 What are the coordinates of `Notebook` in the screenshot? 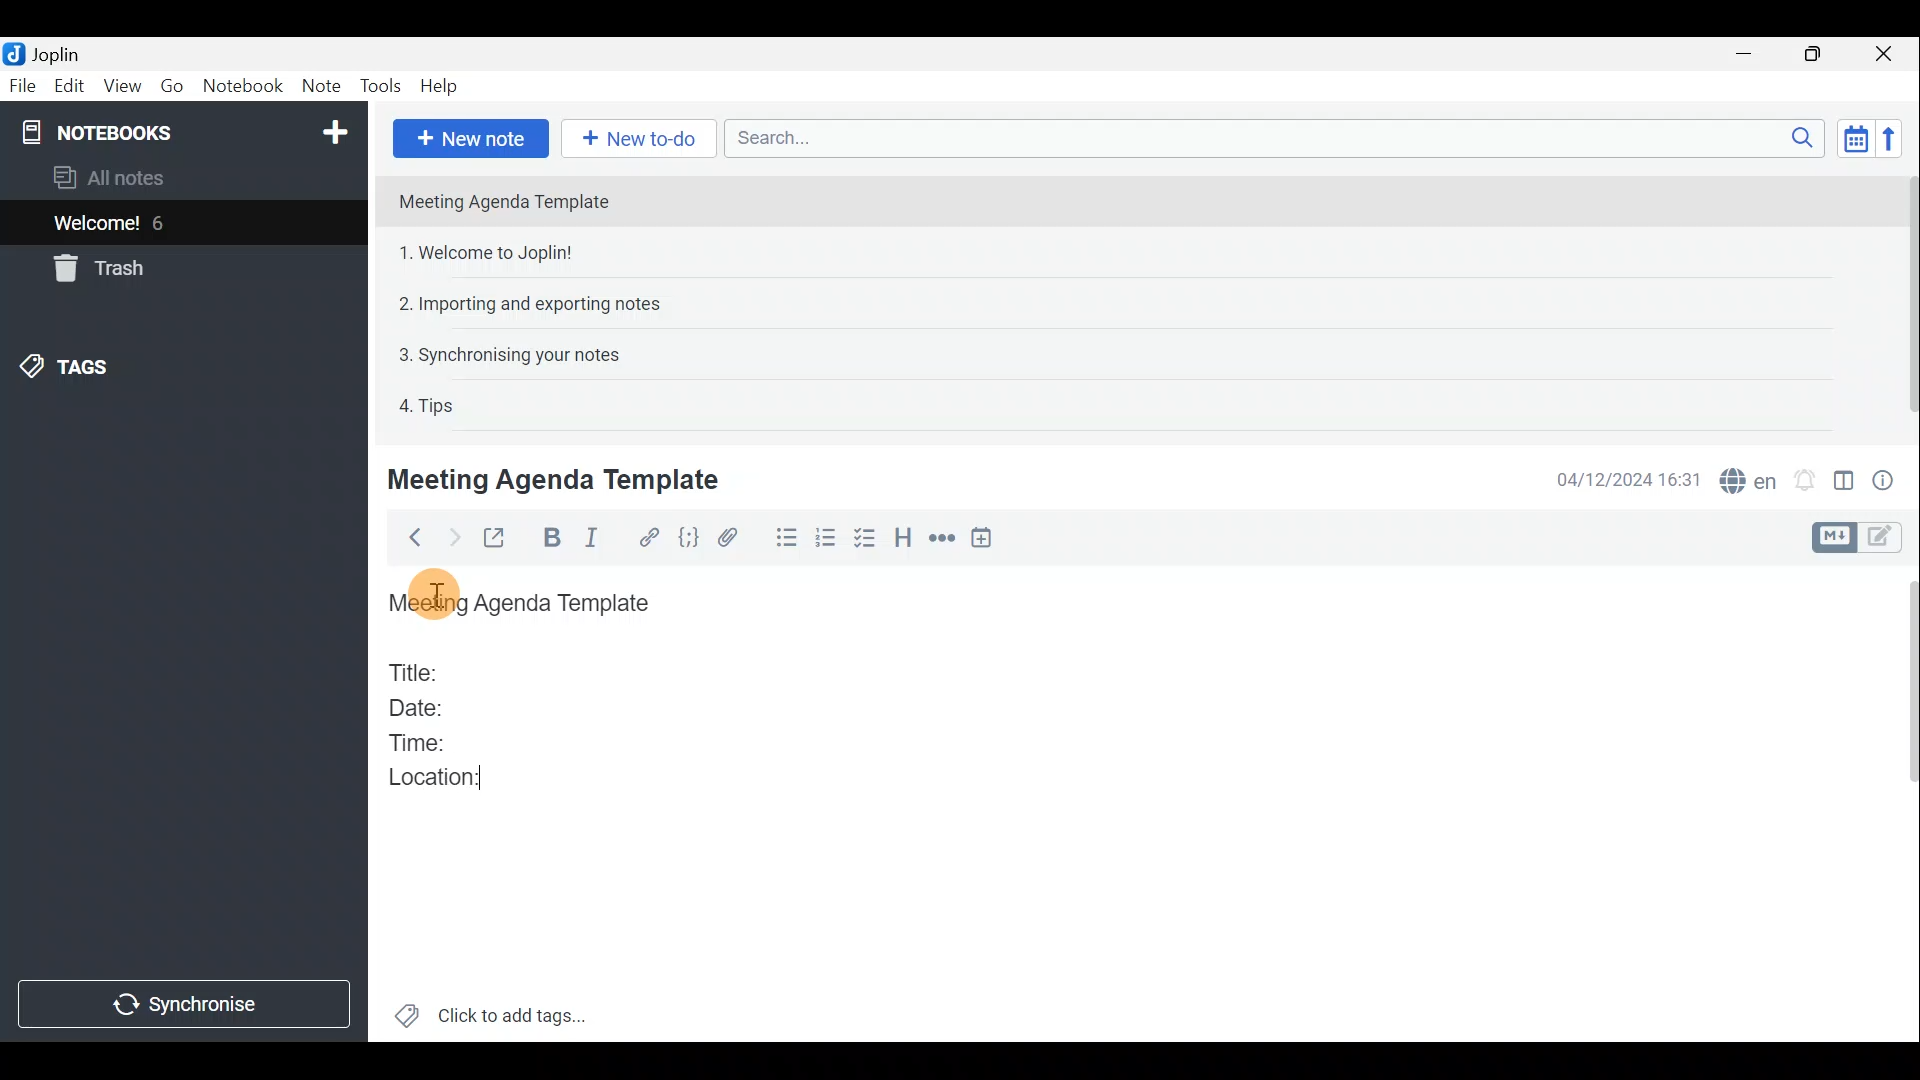 It's located at (241, 85).